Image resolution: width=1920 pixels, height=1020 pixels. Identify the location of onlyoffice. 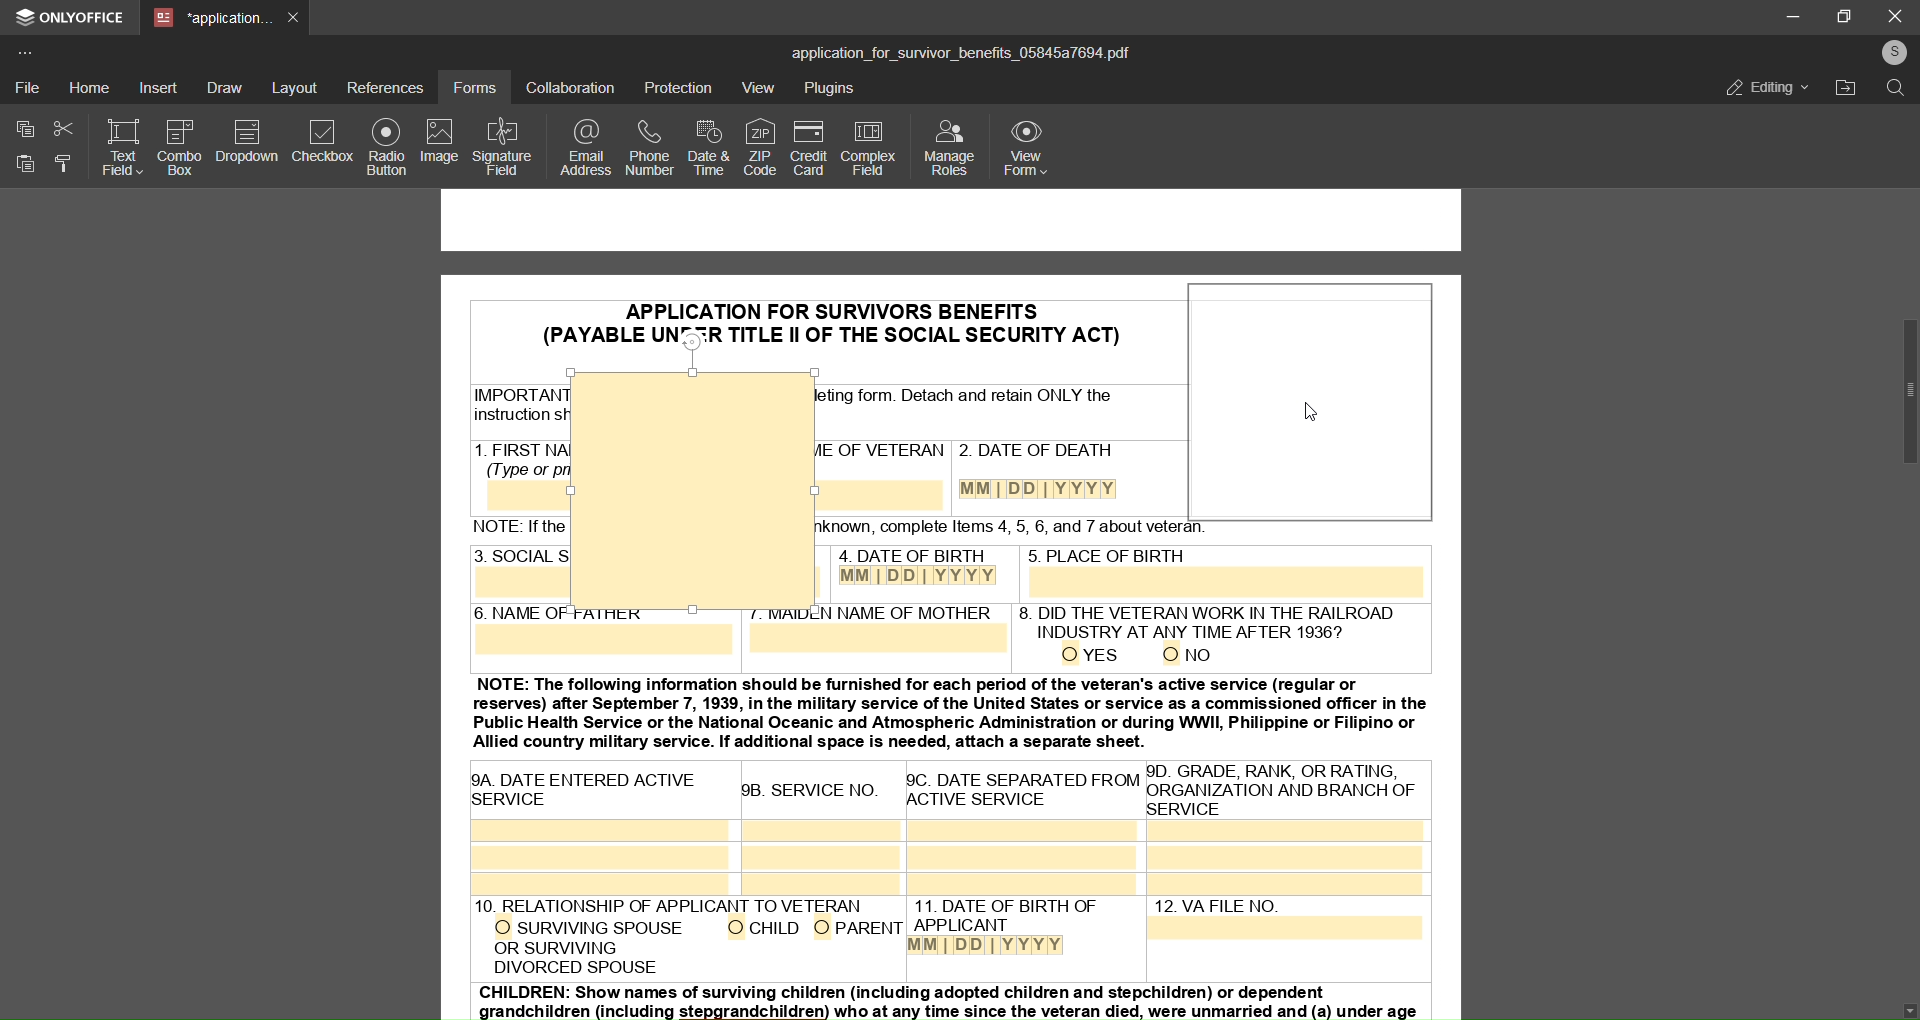
(72, 20).